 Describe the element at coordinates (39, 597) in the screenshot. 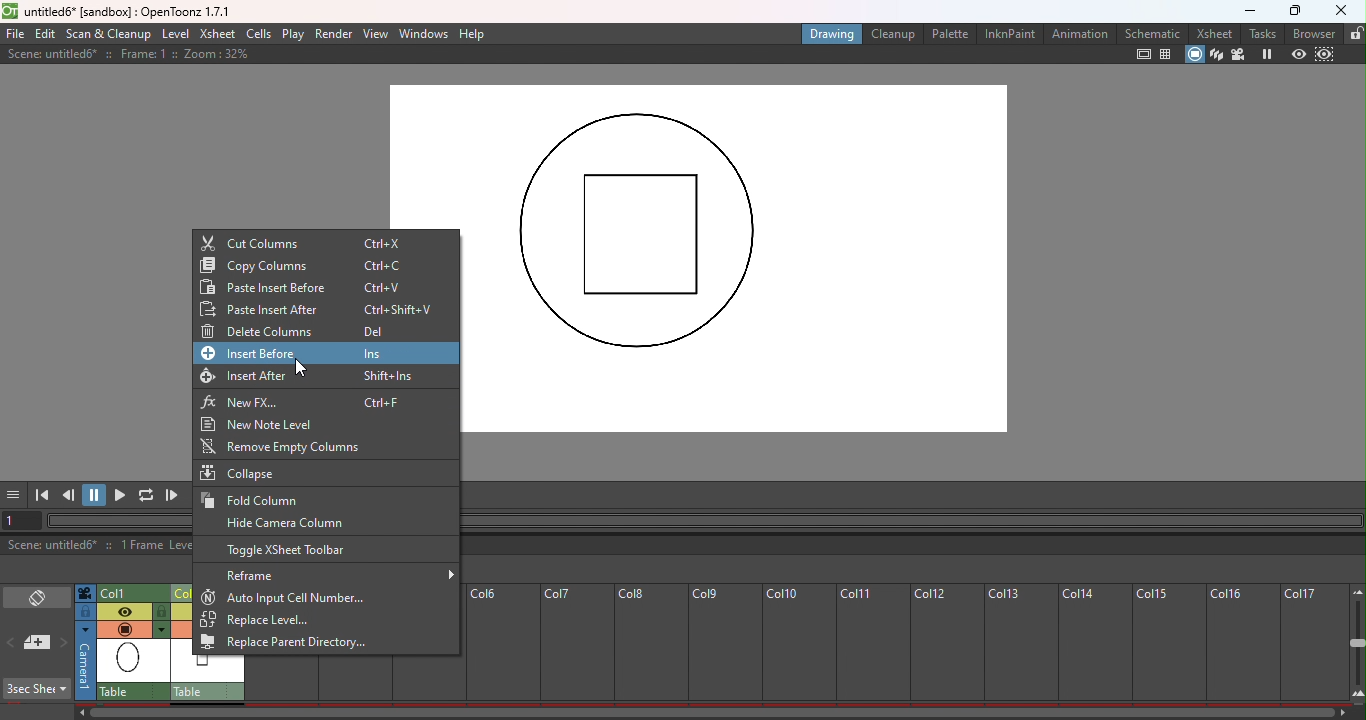

I see `Toggle Xsheet/timeline` at that location.